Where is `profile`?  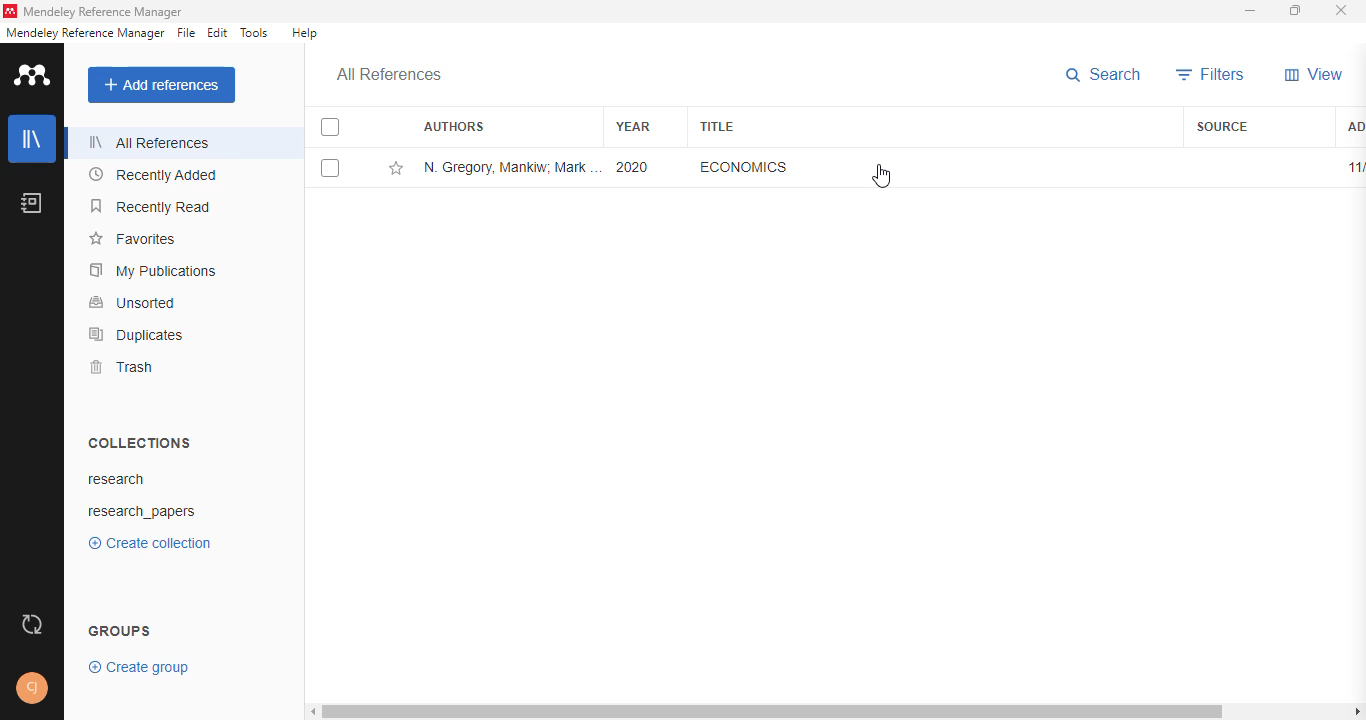 profile is located at coordinates (32, 689).